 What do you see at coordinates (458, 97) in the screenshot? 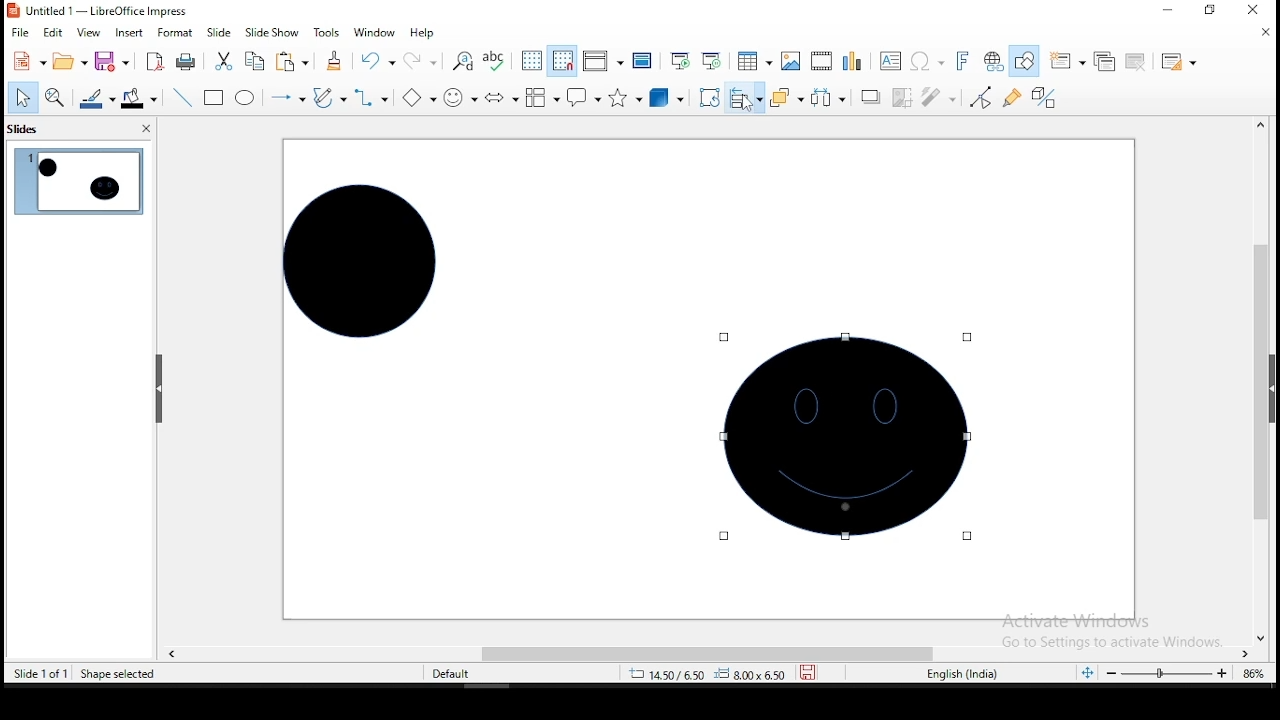
I see `symbol shapes` at bounding box center [458, 97].